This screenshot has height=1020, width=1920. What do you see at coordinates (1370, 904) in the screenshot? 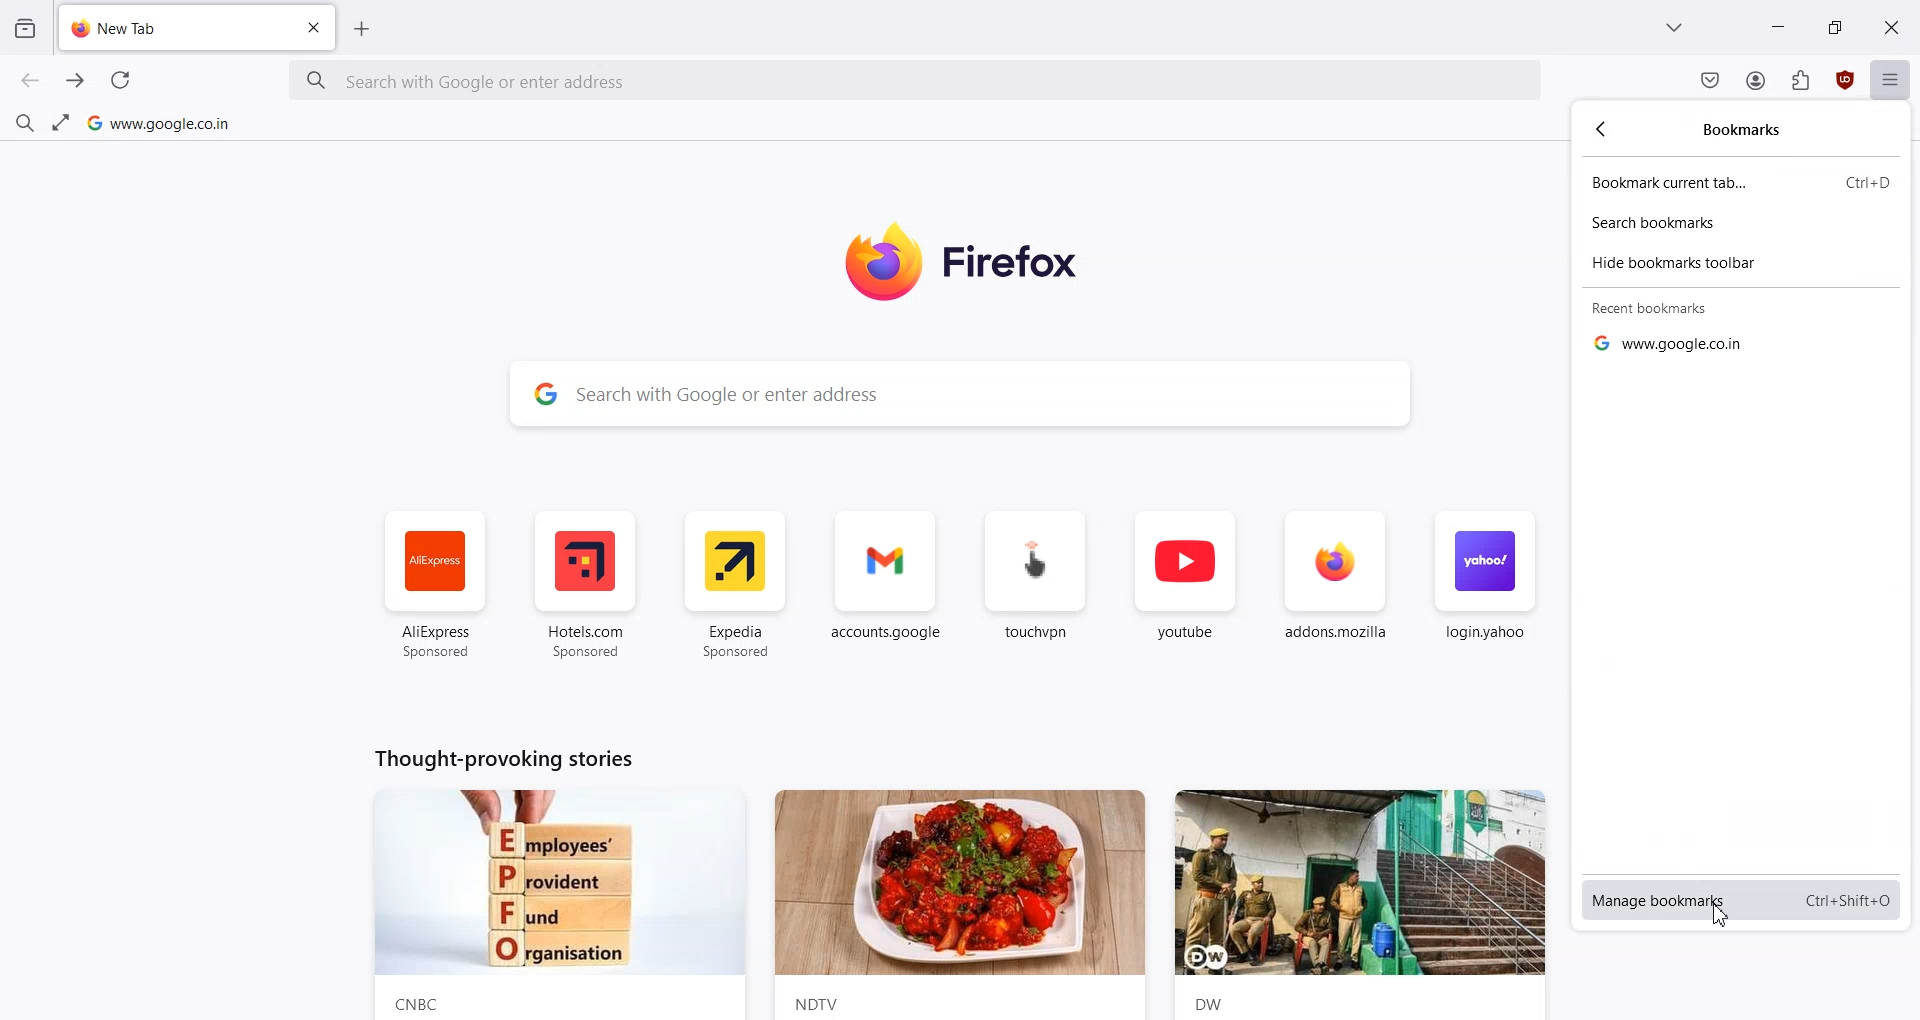
I see `News` at bounding box center [1370, 904].